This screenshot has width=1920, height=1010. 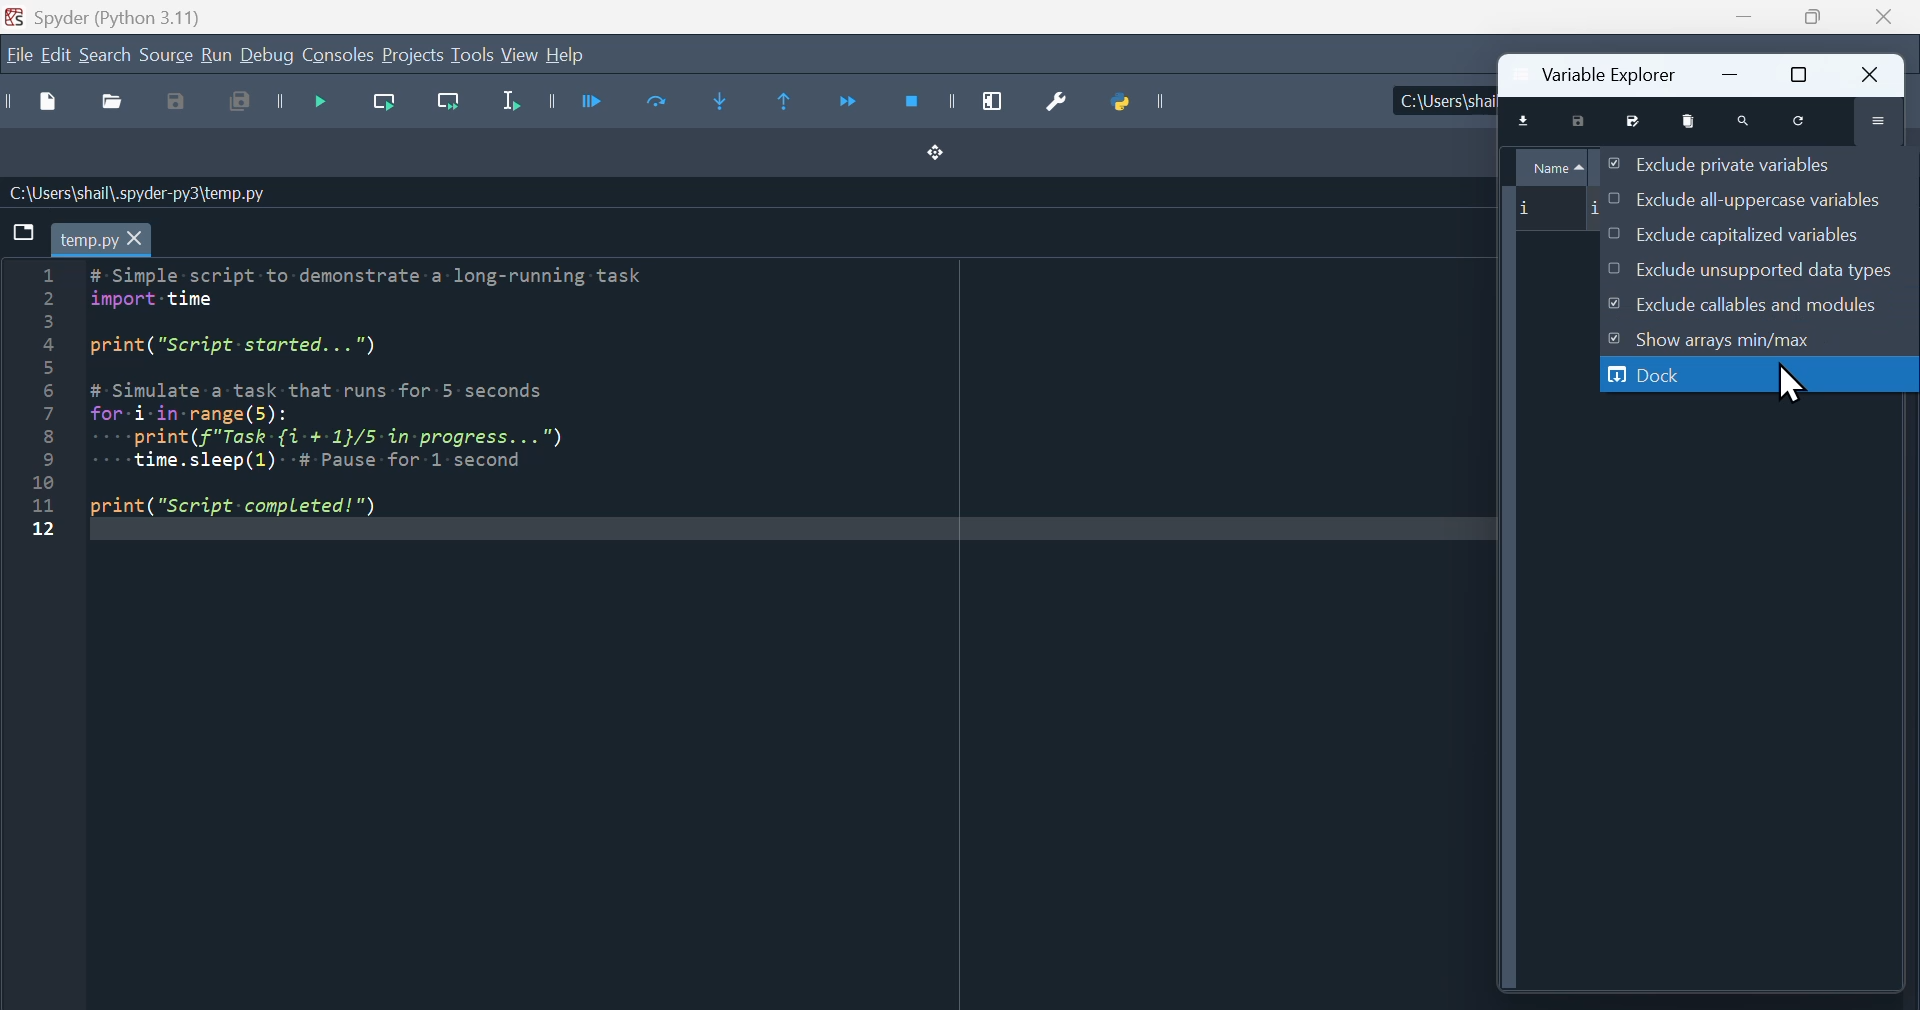 I want to click on Search, so click(x=106, y=57).